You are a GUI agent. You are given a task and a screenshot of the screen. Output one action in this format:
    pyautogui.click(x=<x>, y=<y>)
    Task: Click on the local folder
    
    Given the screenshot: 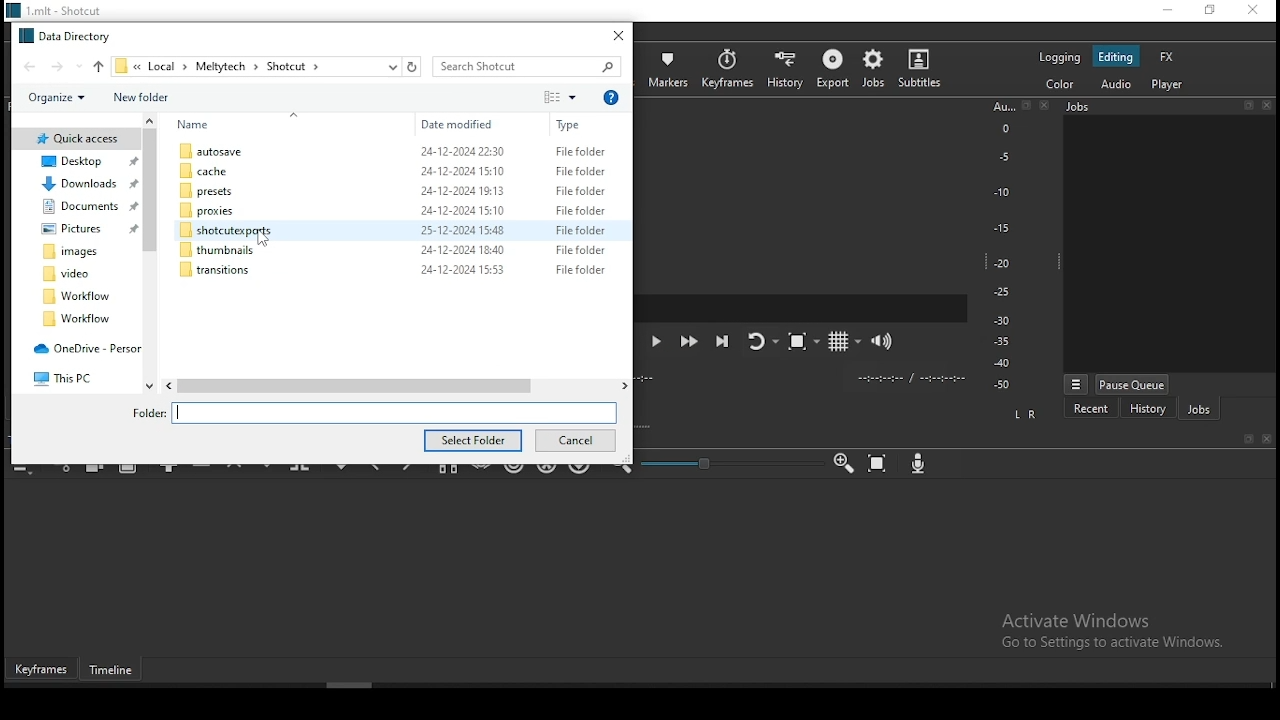 What is the action you would take?
    pyautogui.click(x=78, y=295)
    